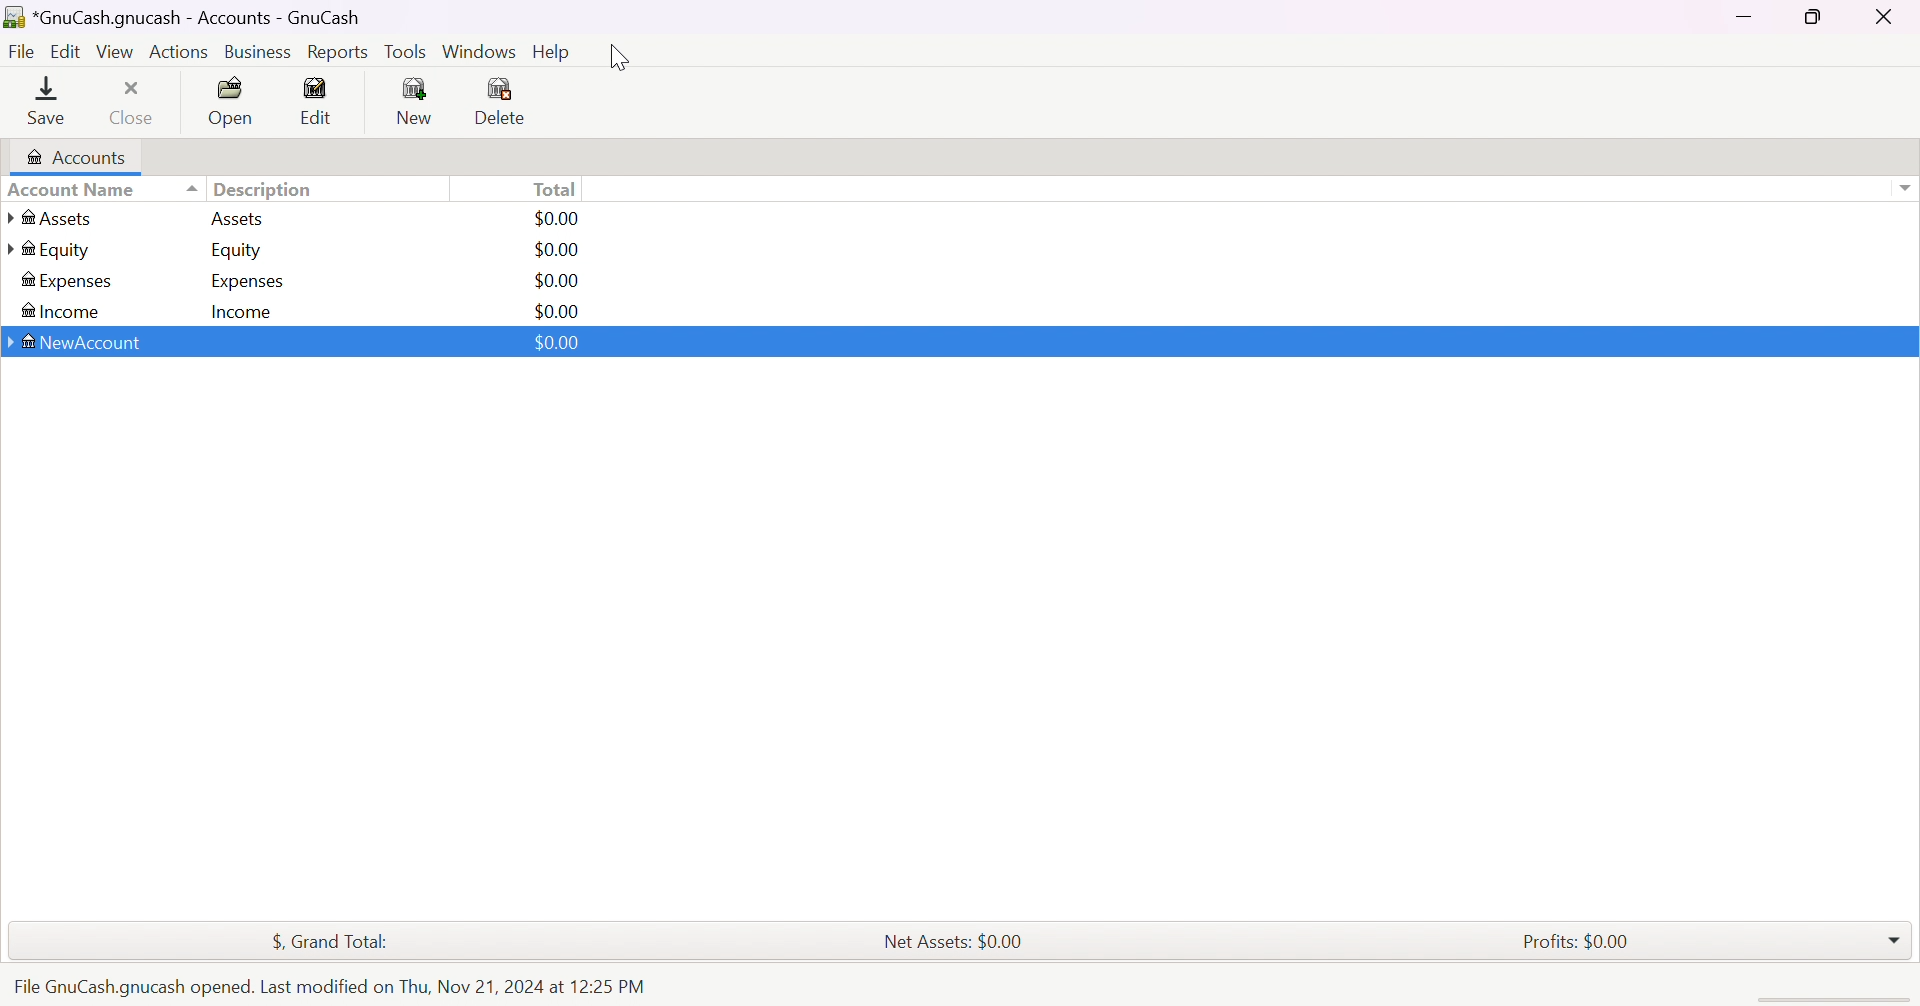  Describe the element at coordinates (555, 192) in the screenshot. I see `Total` at that location.